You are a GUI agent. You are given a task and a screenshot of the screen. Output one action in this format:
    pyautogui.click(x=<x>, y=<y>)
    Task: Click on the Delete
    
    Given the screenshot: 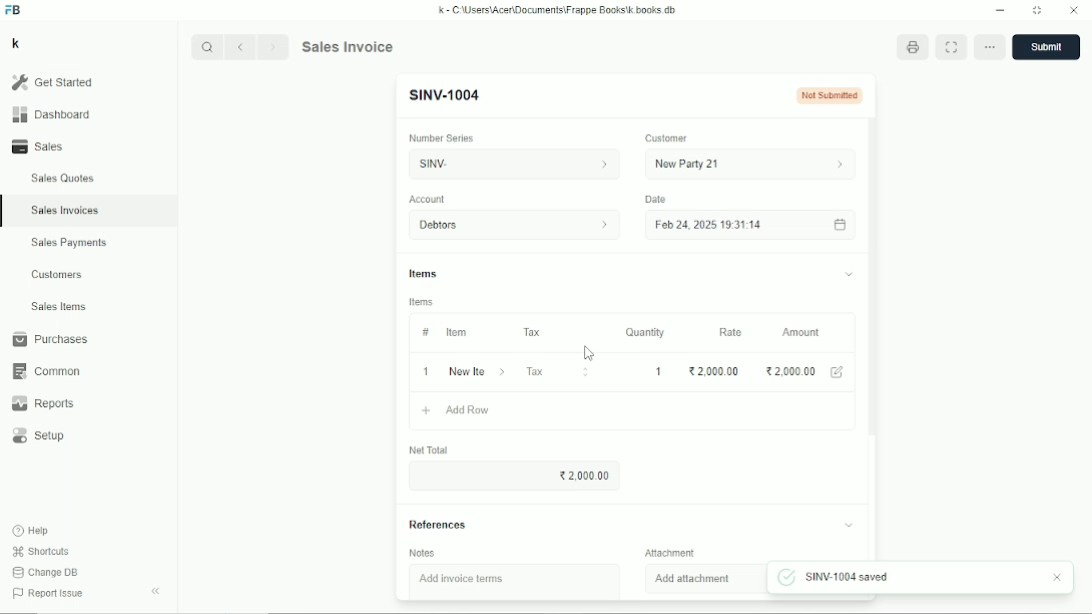 What is the action you would take?
    pyautogui.click(x=991, y=46)
    